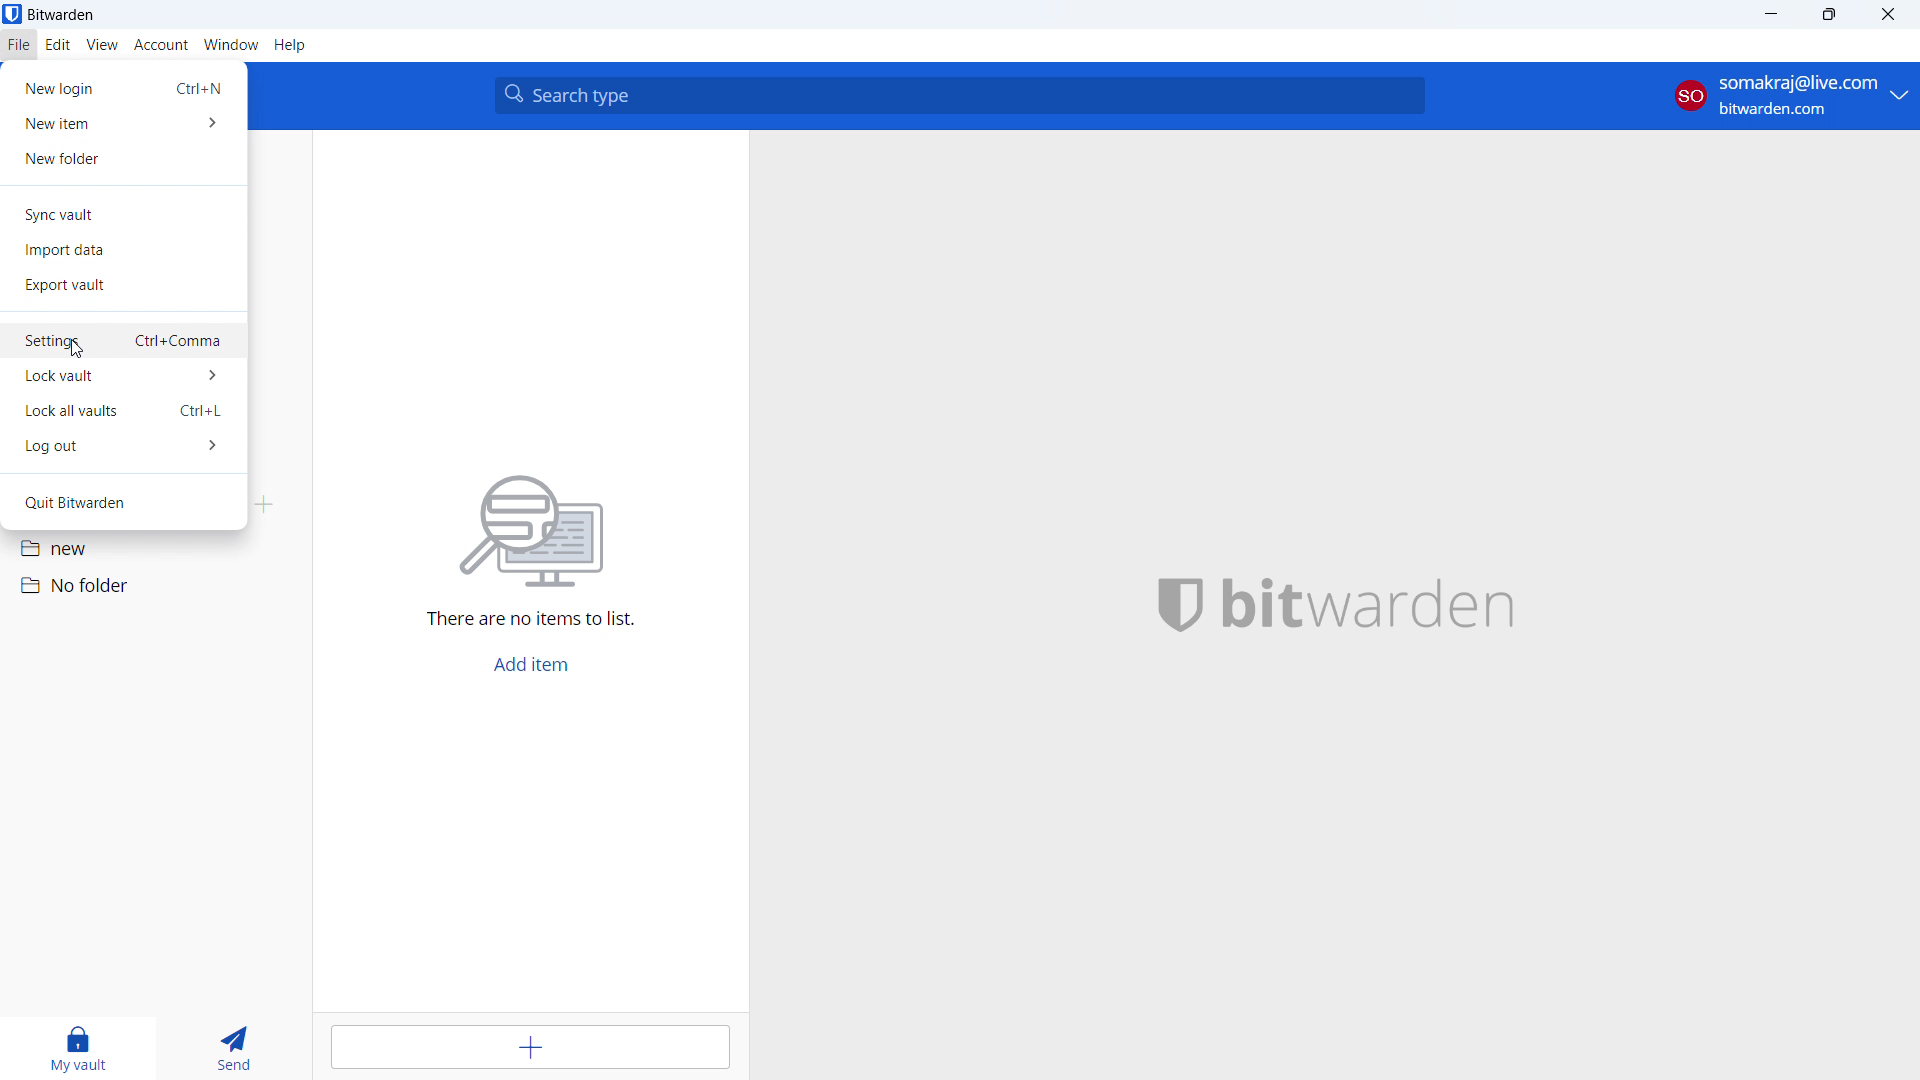  I want to click on edit, so click(59, 45).